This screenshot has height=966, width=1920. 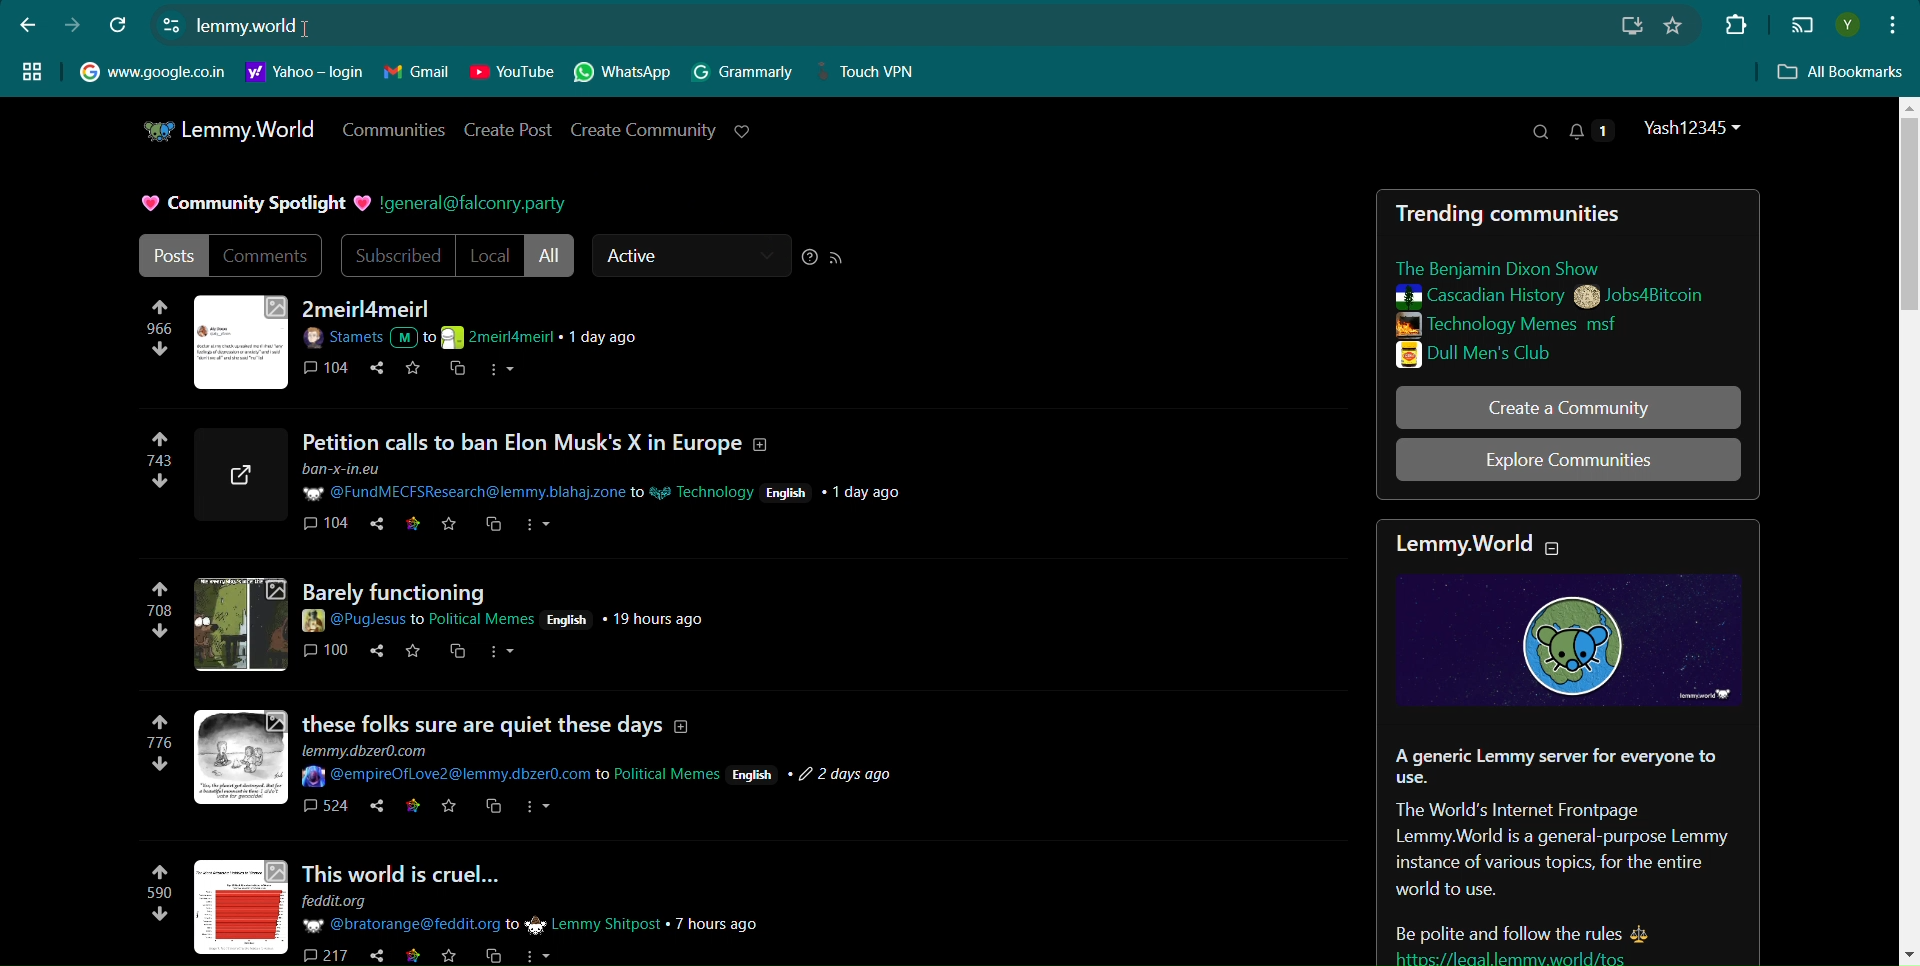 I want to click on Lemmy.world, so click(x=1462, y=546).